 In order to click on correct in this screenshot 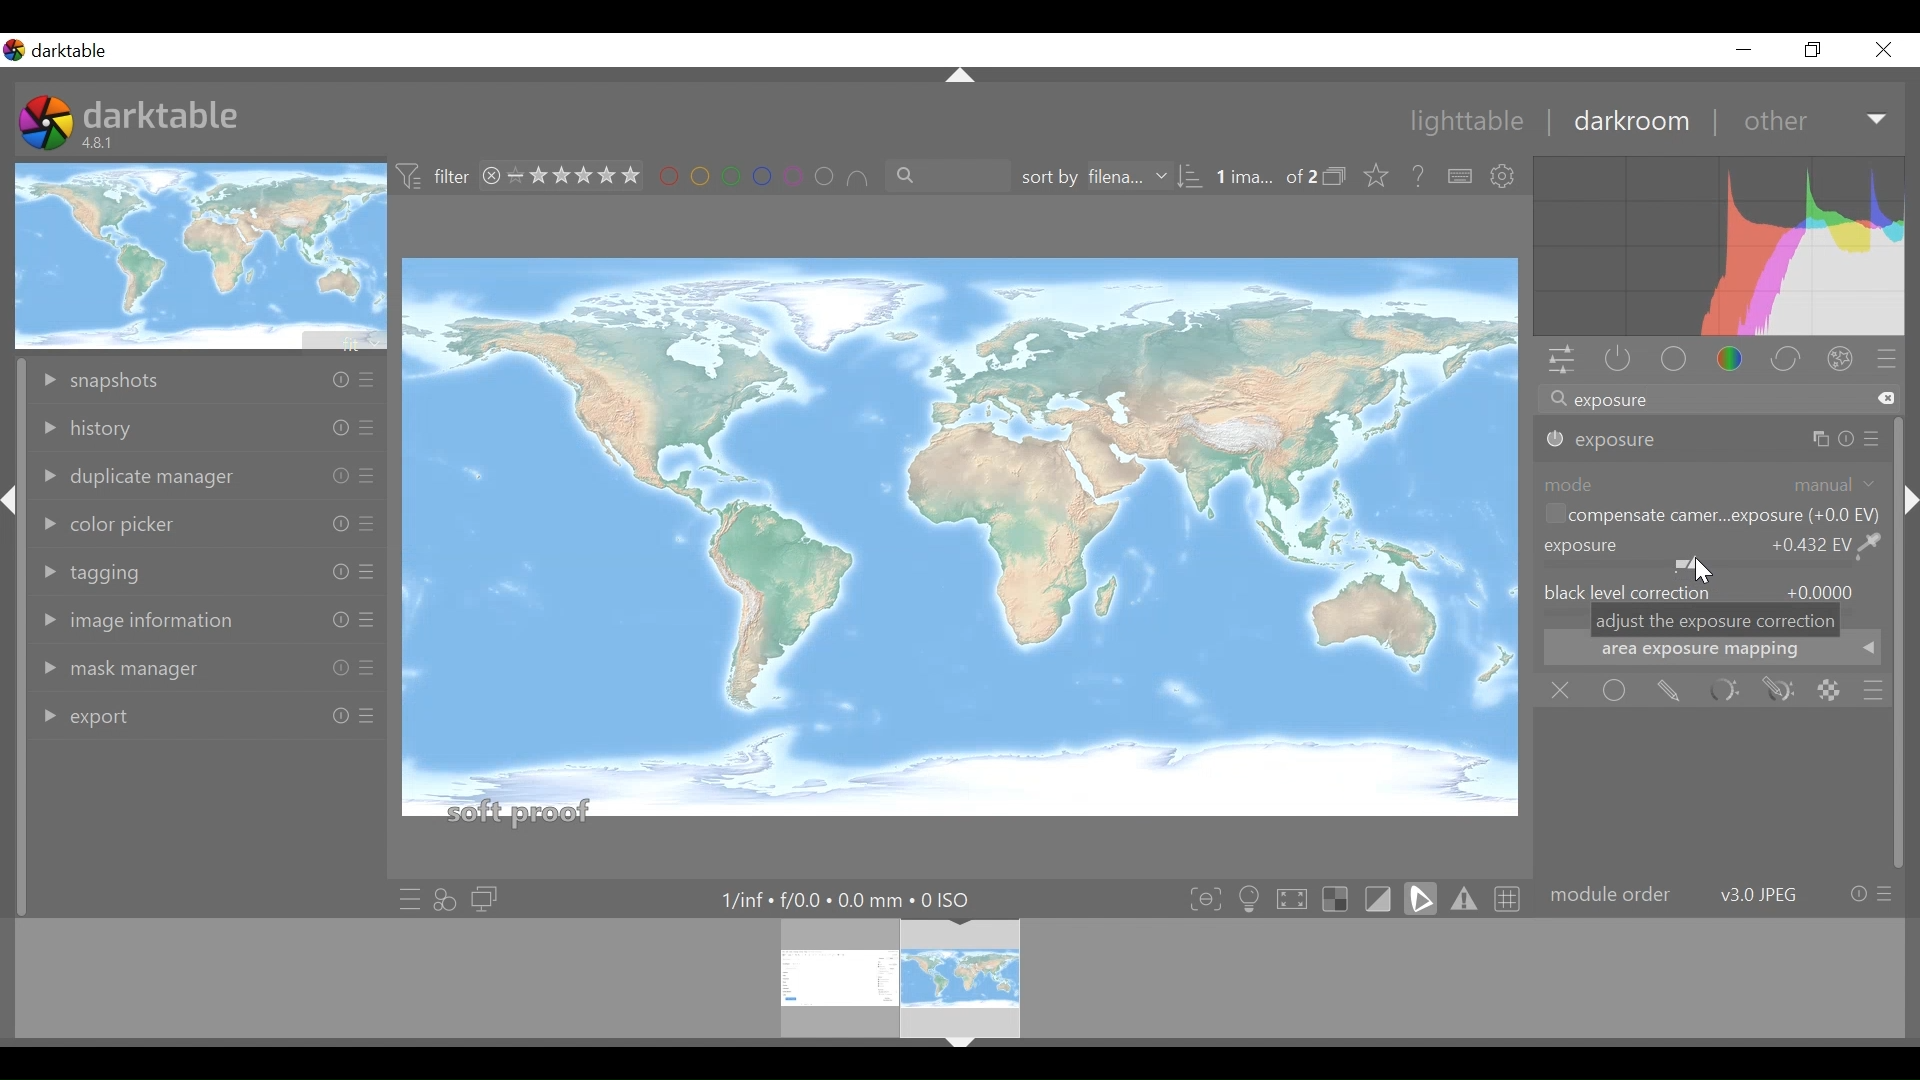, I will do `click(1789, 361)`.